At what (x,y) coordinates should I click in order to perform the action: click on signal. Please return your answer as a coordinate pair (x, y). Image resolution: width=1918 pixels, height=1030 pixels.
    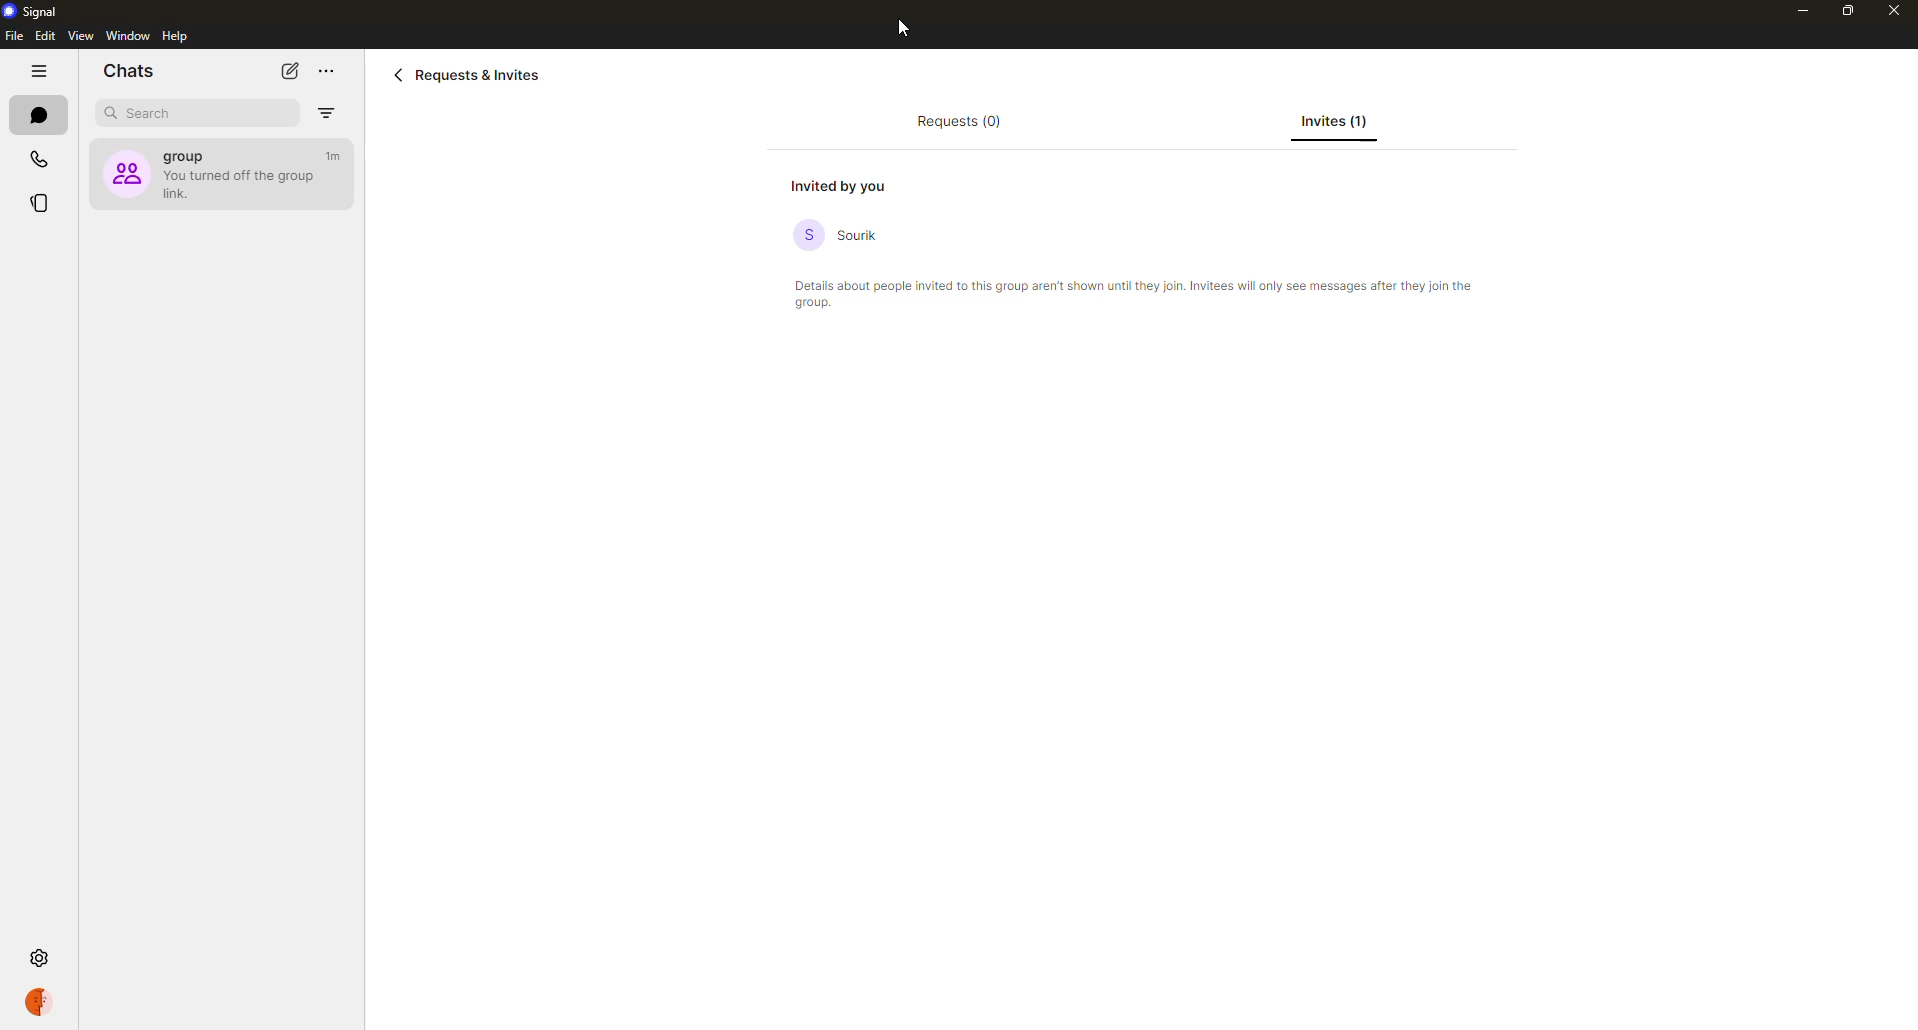
    Looking at the image, I should click on (37, 14).